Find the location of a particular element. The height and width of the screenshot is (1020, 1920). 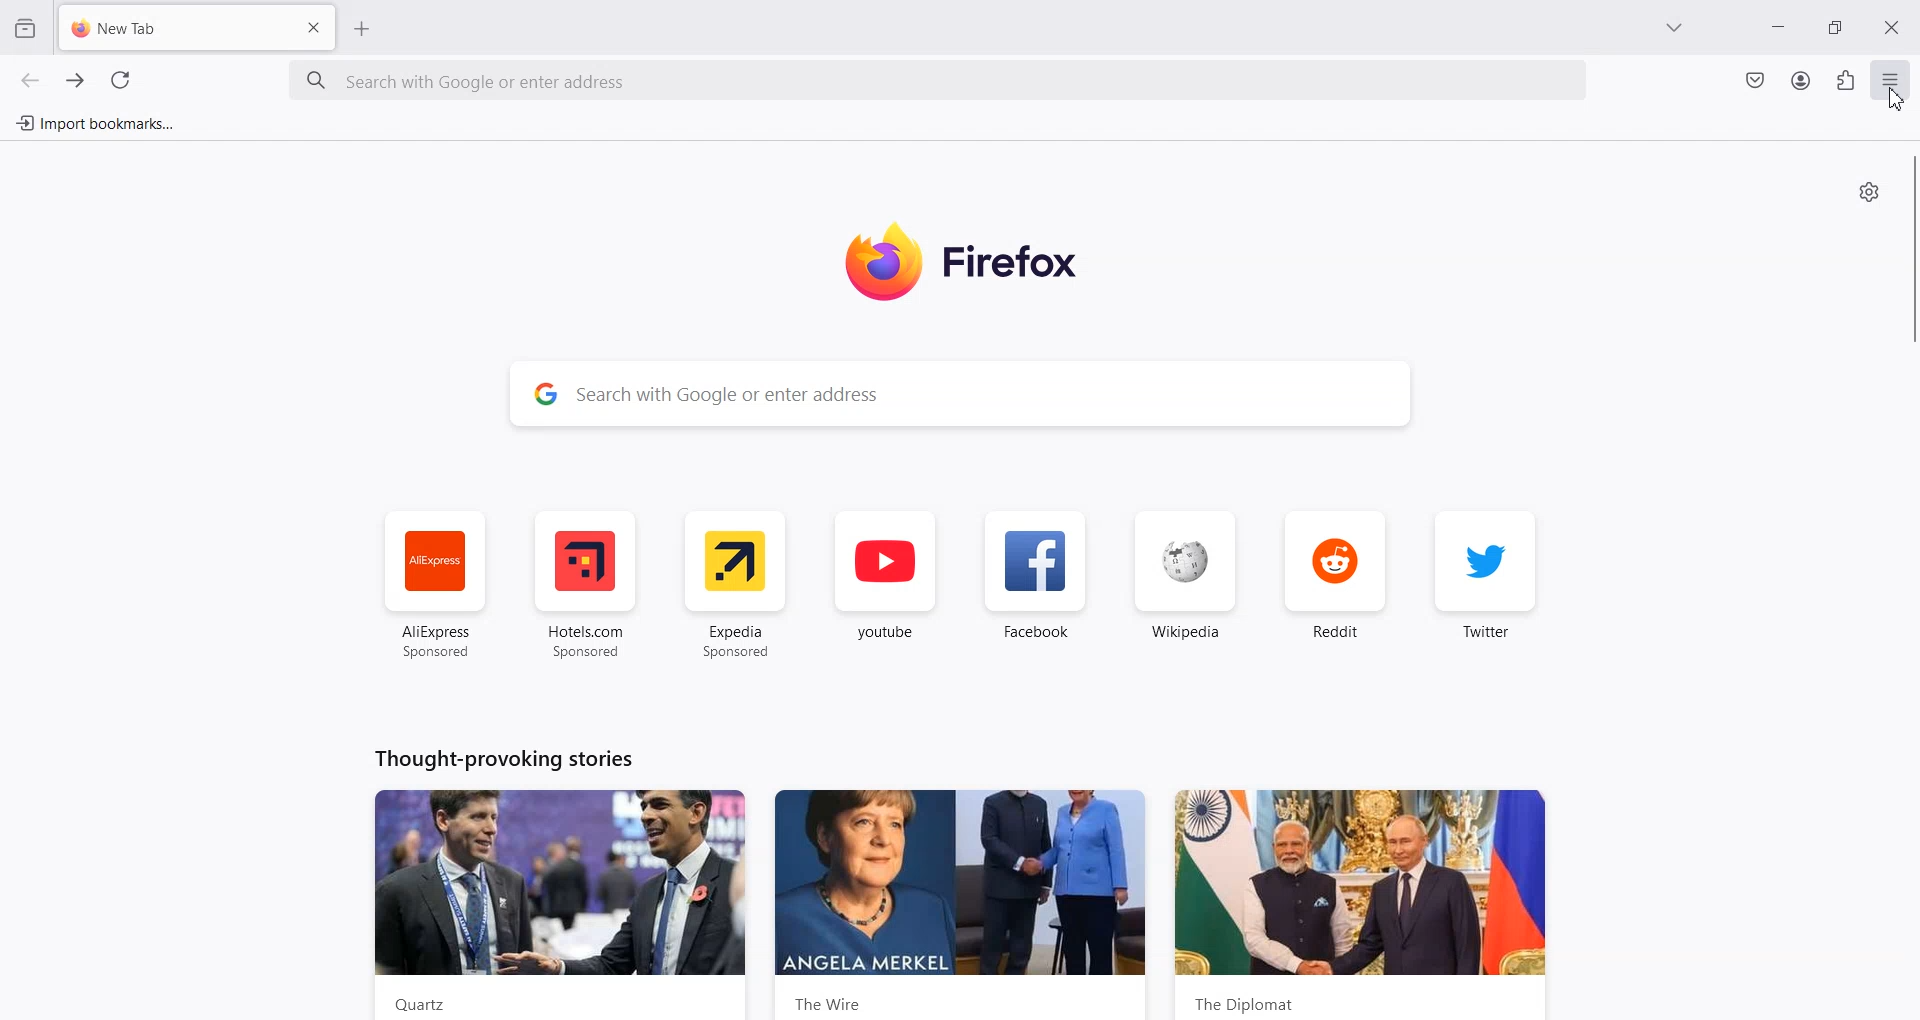

News is located at coordinates (547, 903).